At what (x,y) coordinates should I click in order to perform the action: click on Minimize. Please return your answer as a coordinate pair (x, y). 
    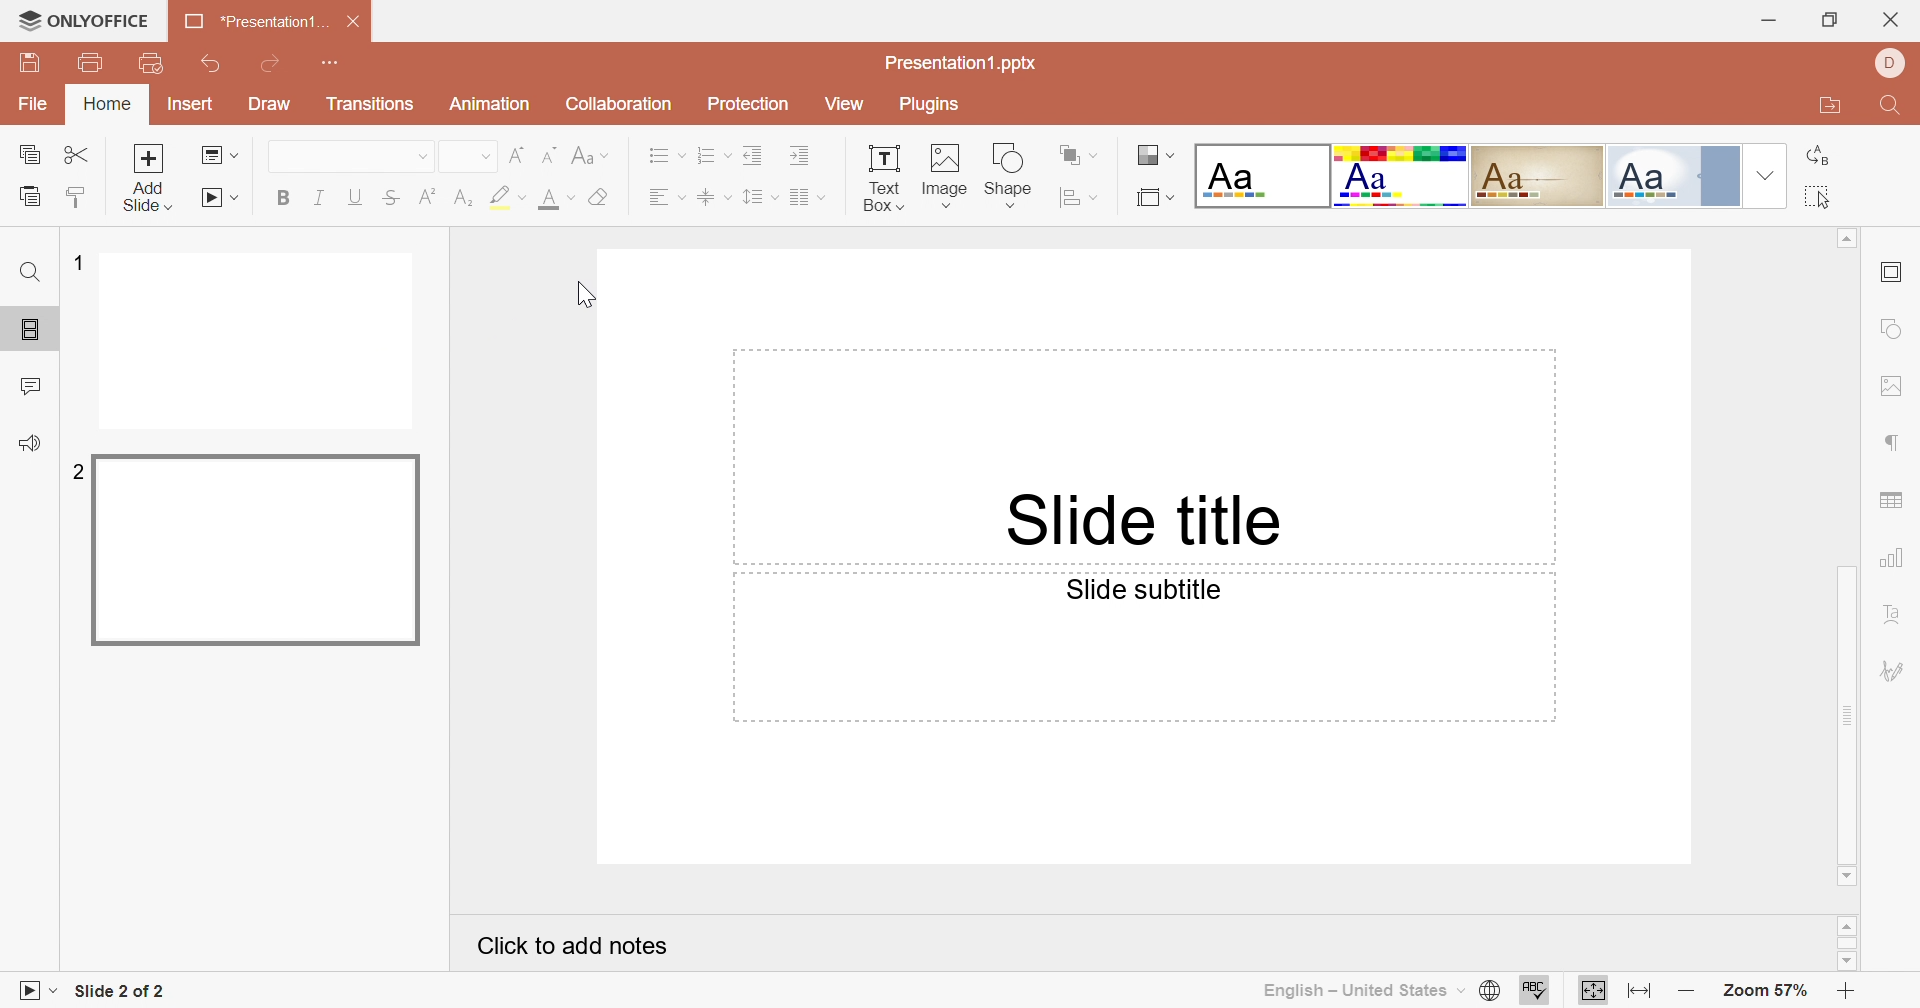
    Looking at the image, I should click on (1762, 20).